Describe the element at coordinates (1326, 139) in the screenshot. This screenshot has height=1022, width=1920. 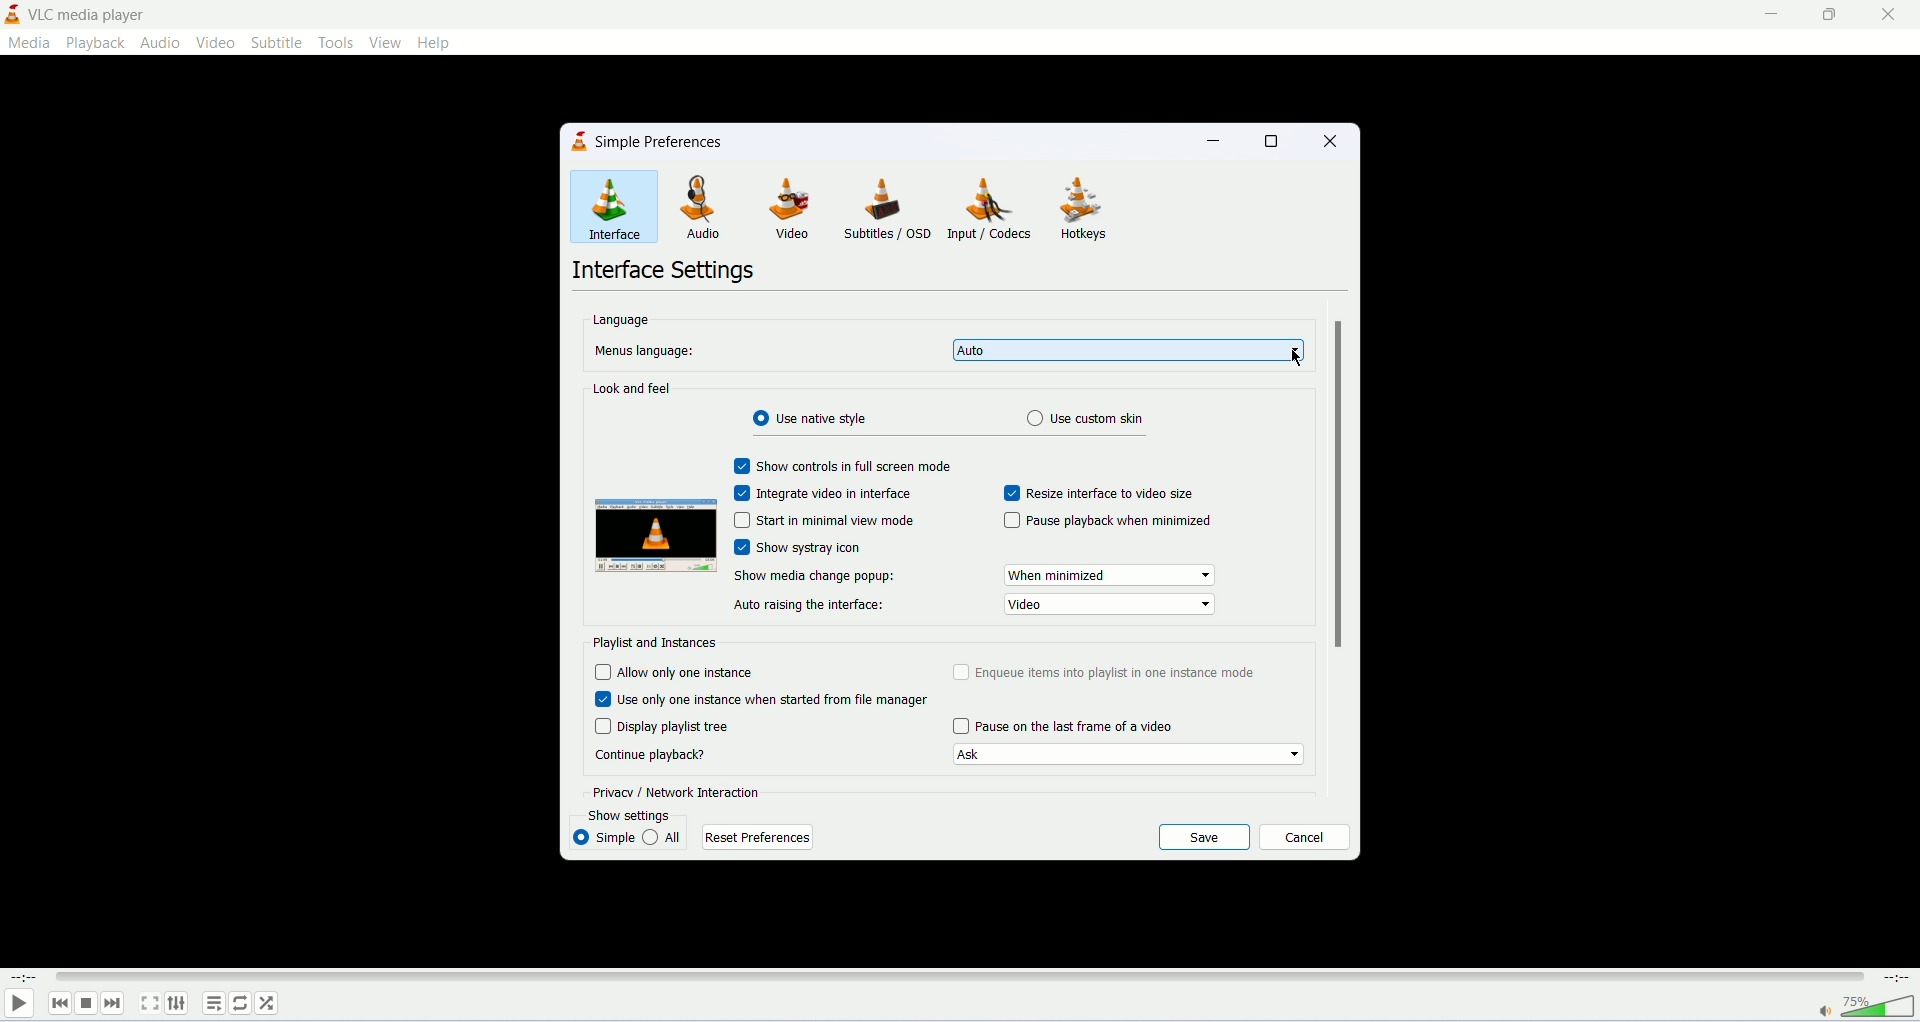
I see `close` at that location.